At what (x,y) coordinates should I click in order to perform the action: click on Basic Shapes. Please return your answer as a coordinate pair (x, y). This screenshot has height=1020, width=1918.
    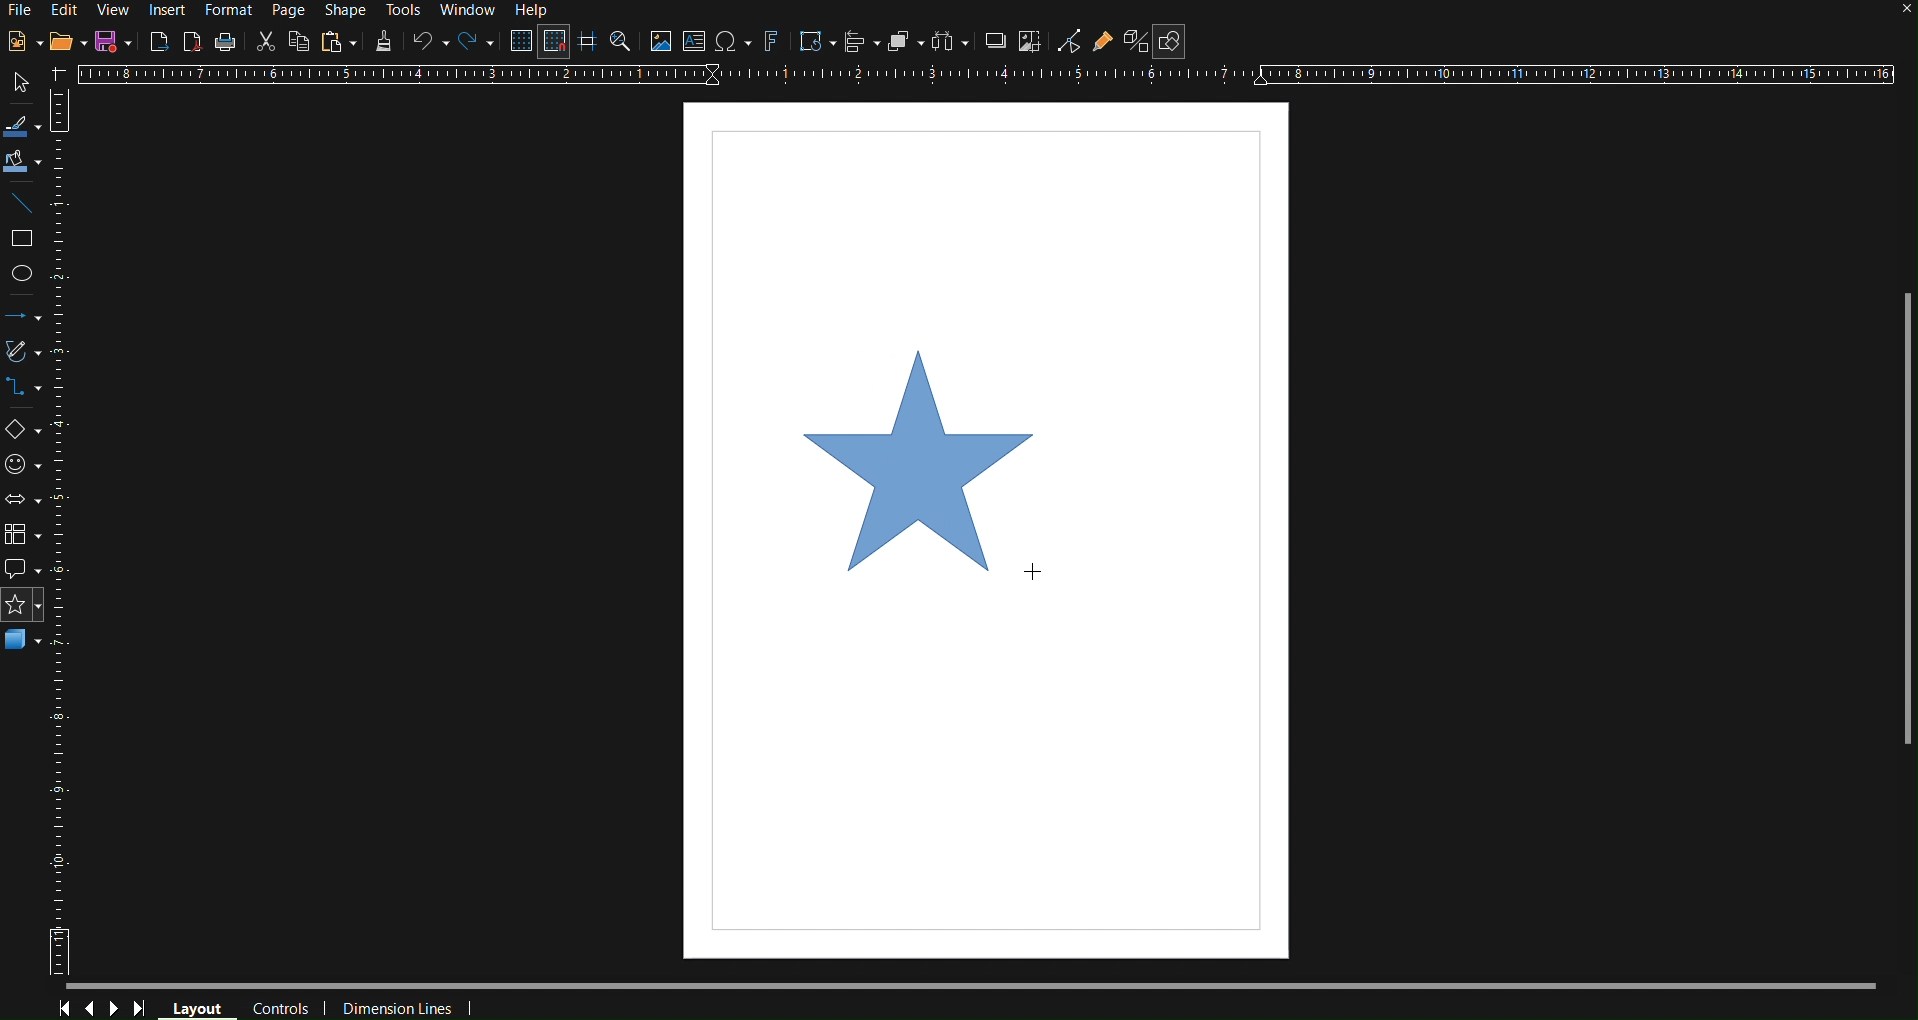
    Looking at the image, I should click on (24, 432).